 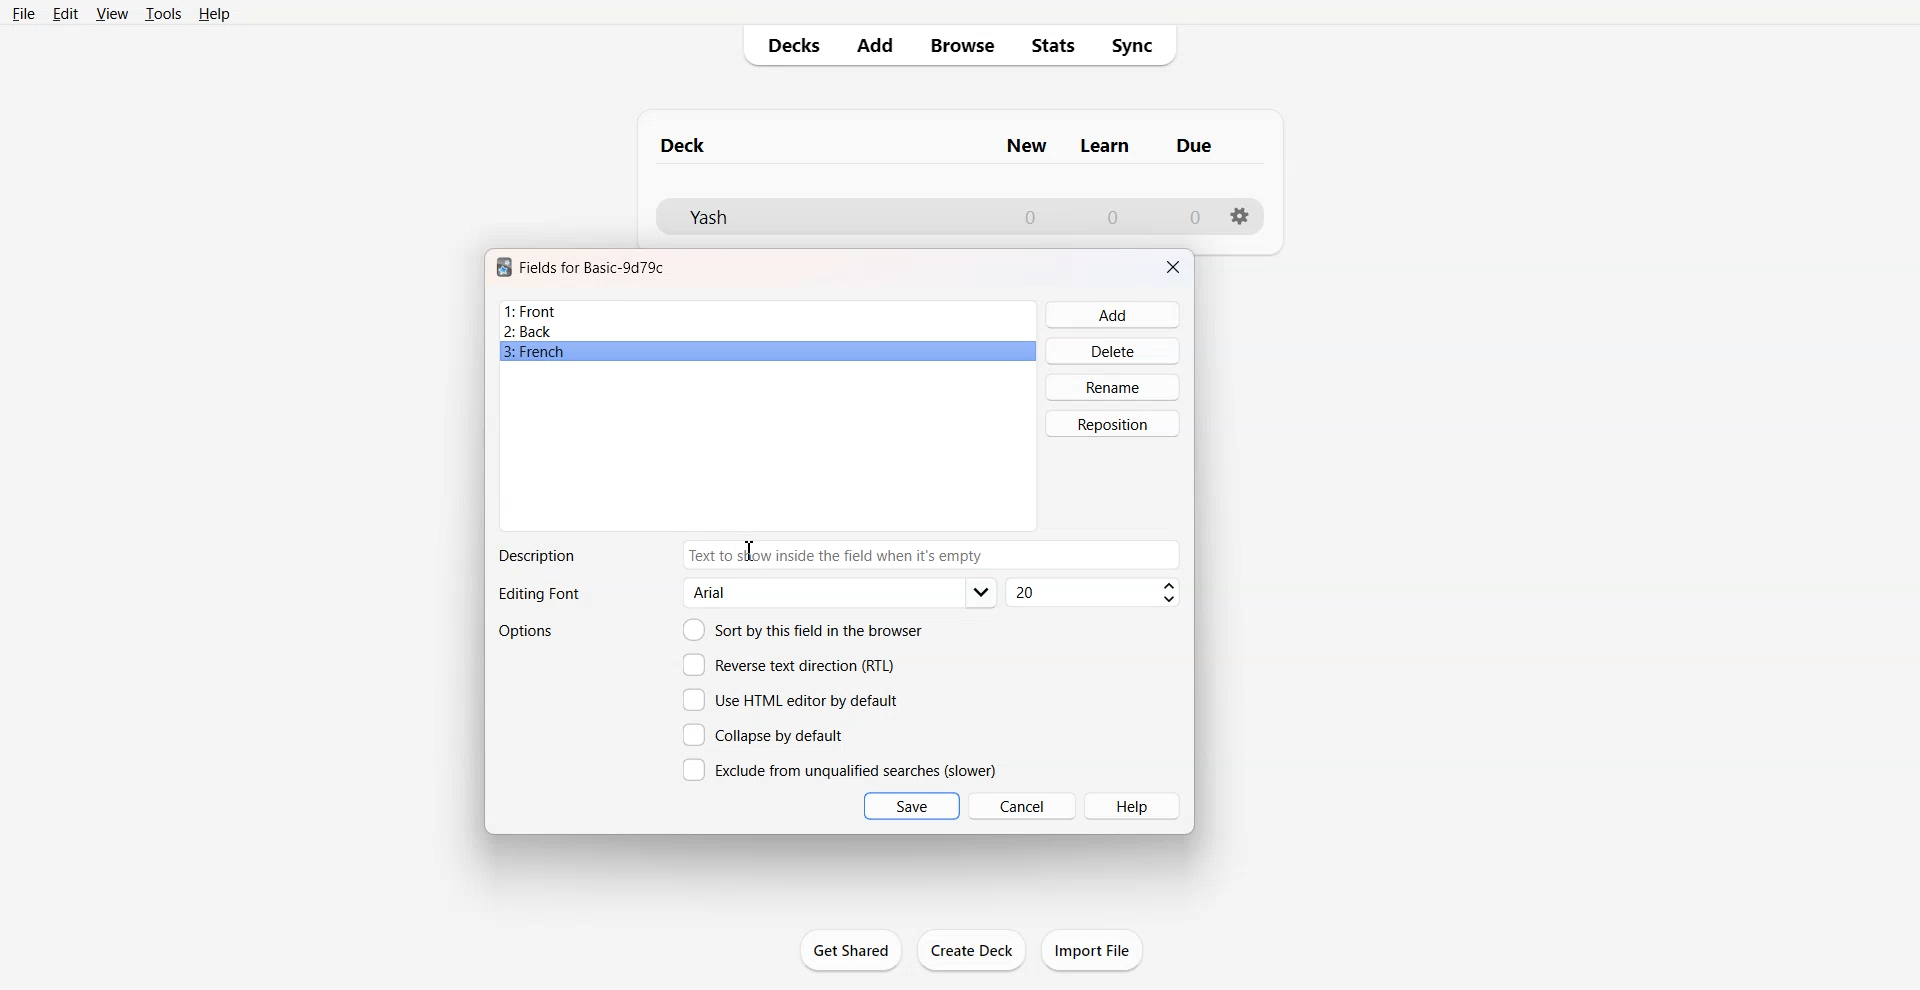 I want to click on Edit, so click(x=65, y=14).